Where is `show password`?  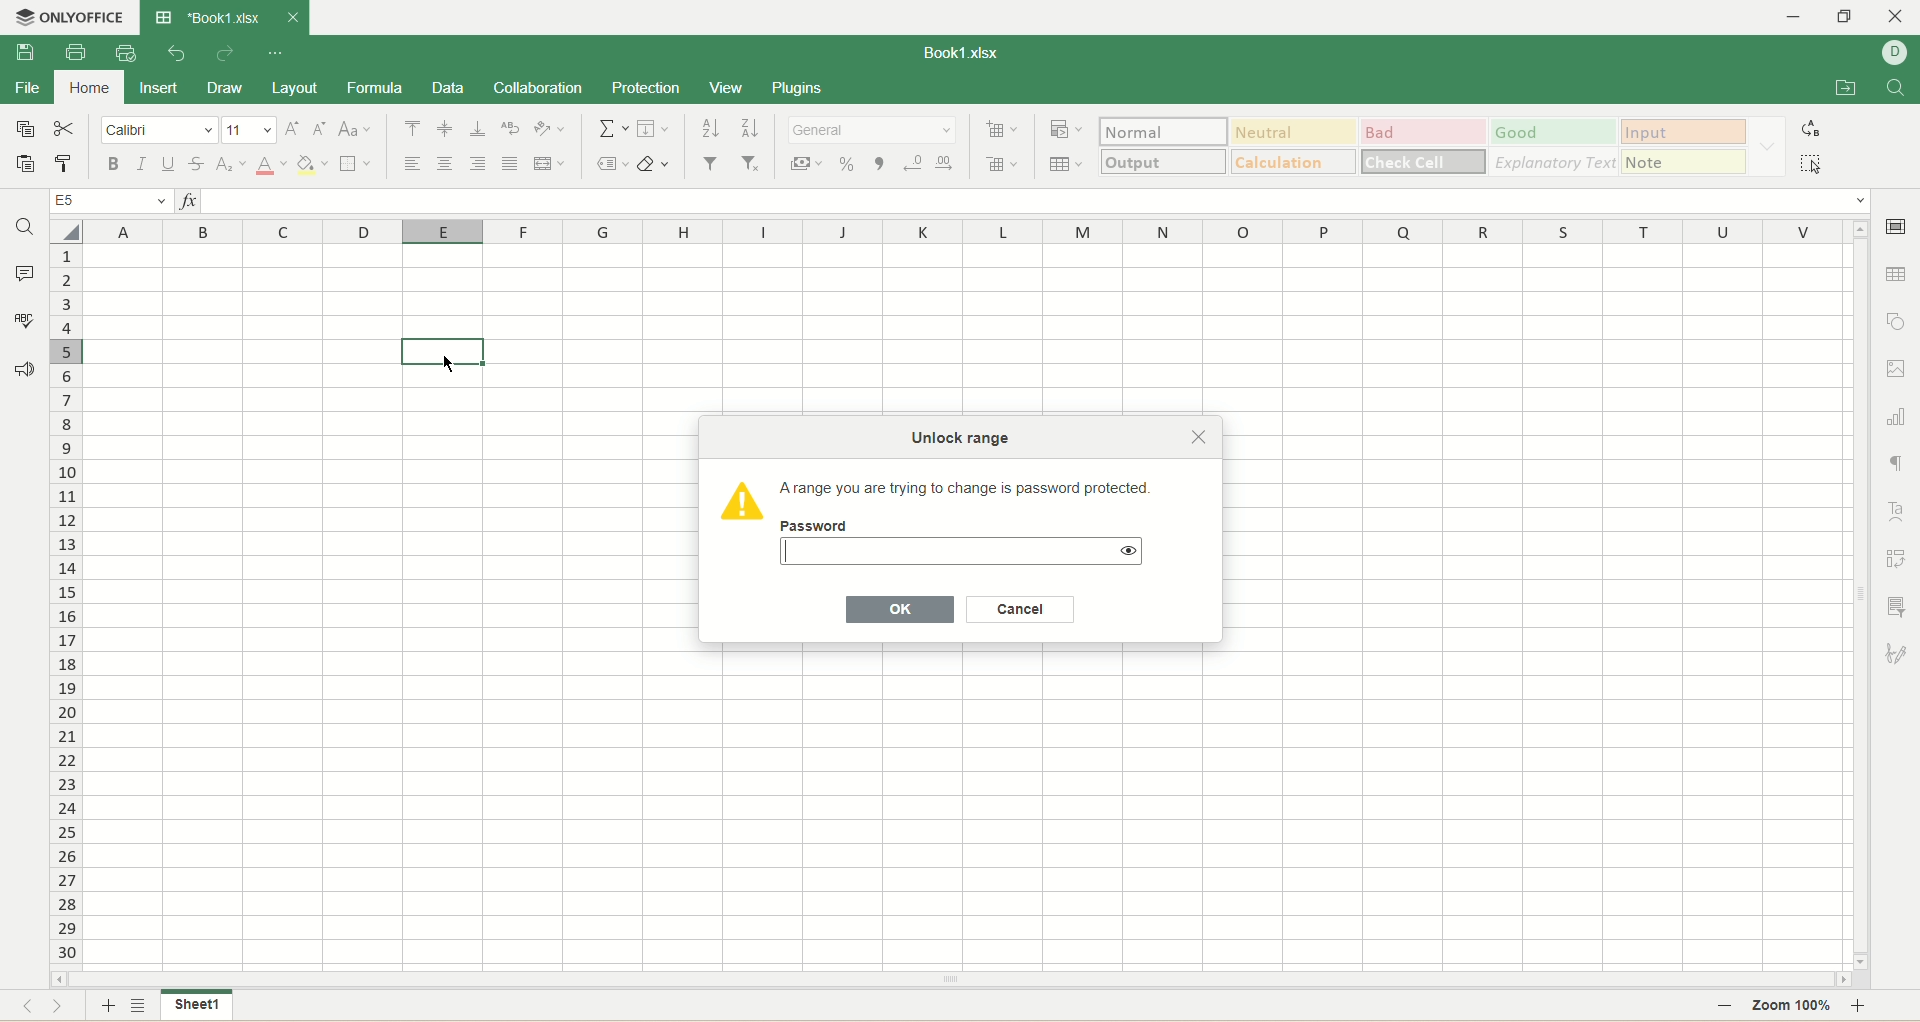 show password is located at coordinates (1133, 551).